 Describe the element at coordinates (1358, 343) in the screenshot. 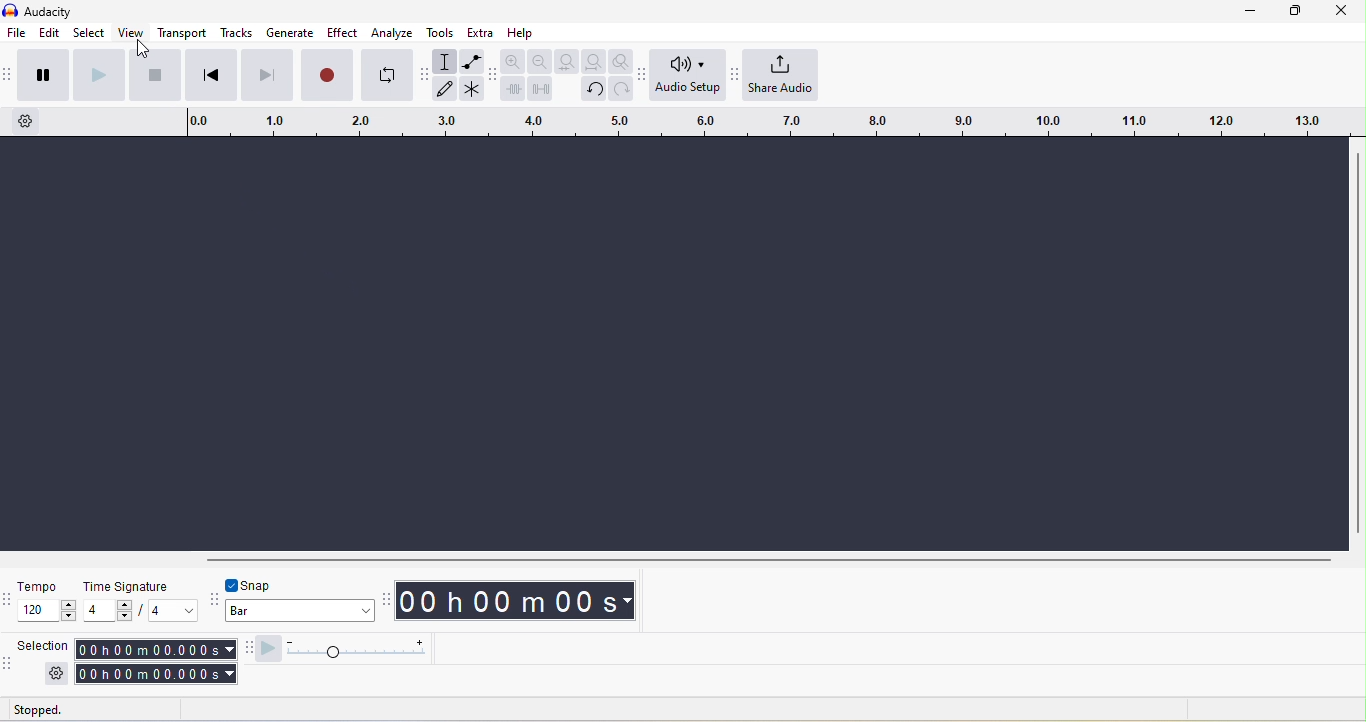

I see `vertical toolbar` at that location.